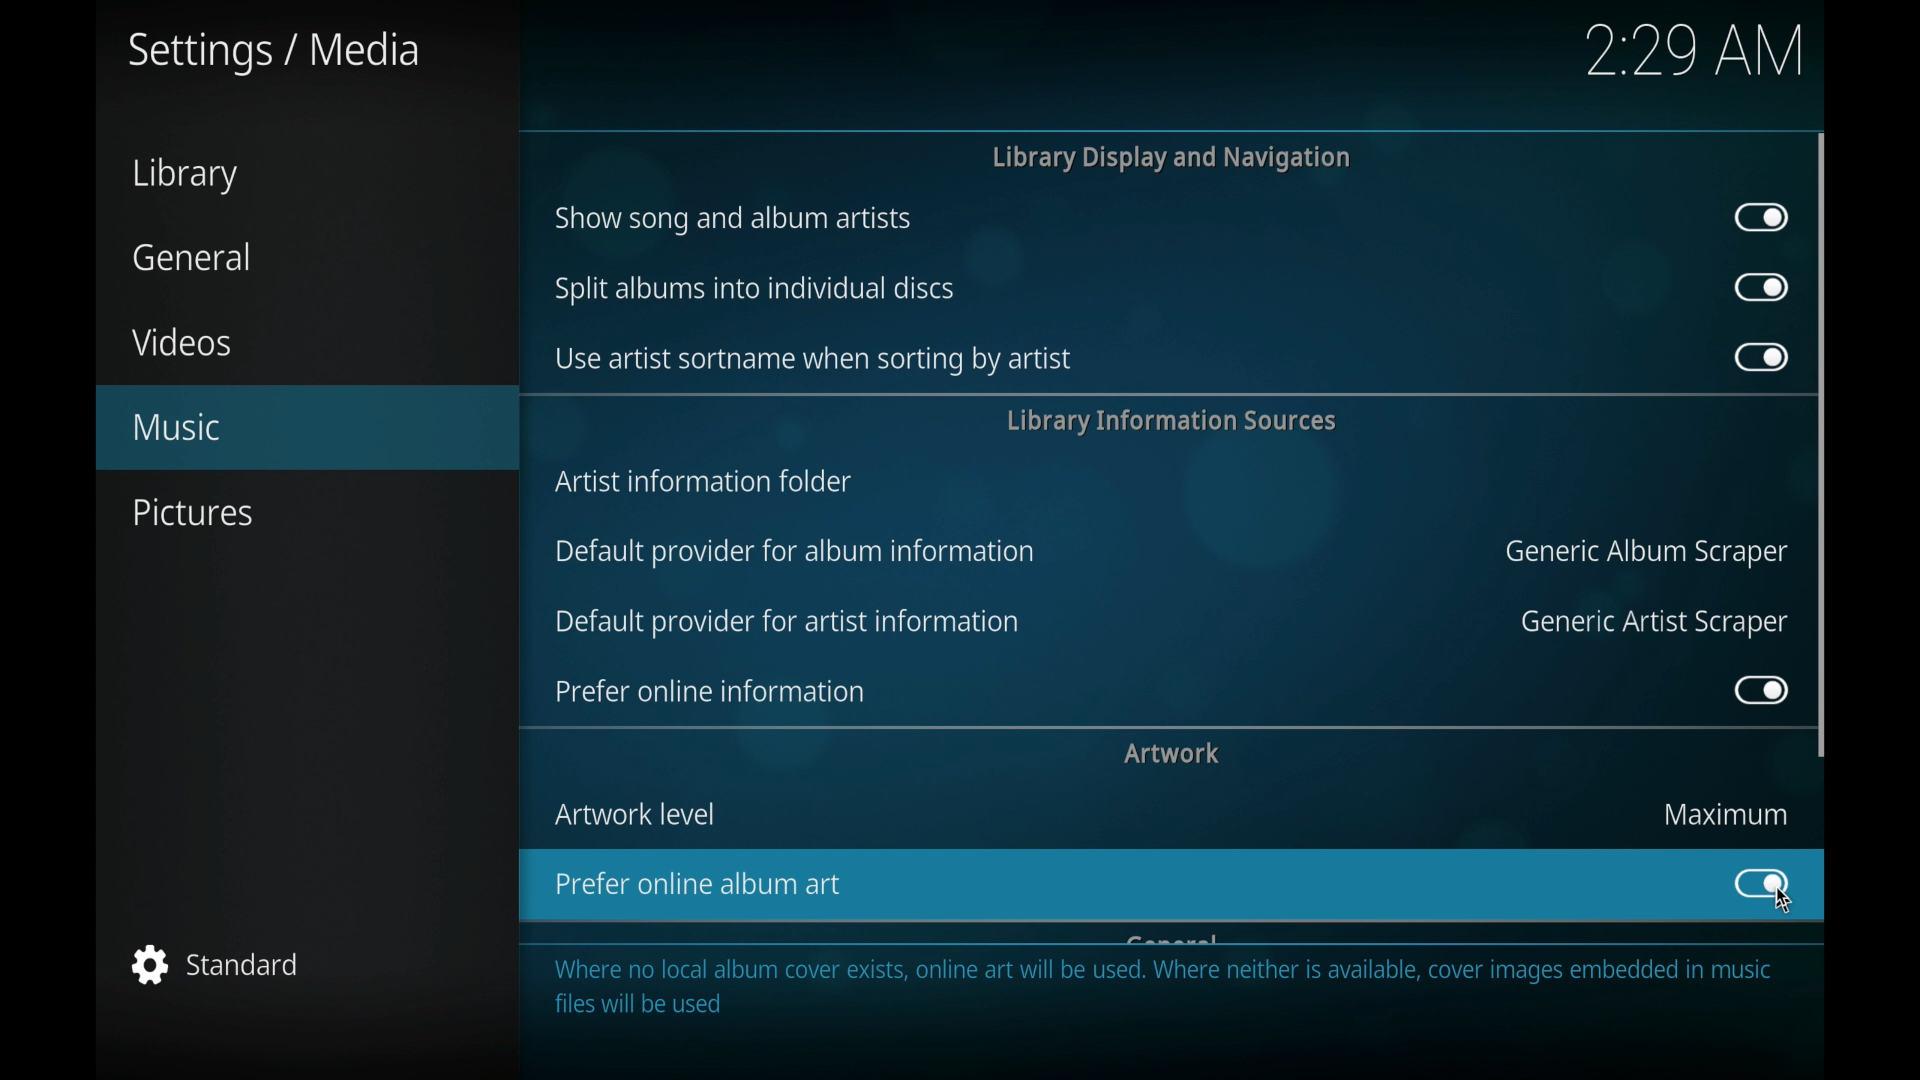  Describe the element at coordinates (1169, 157) in the screenshot. I see `library display and navigation` at that location.